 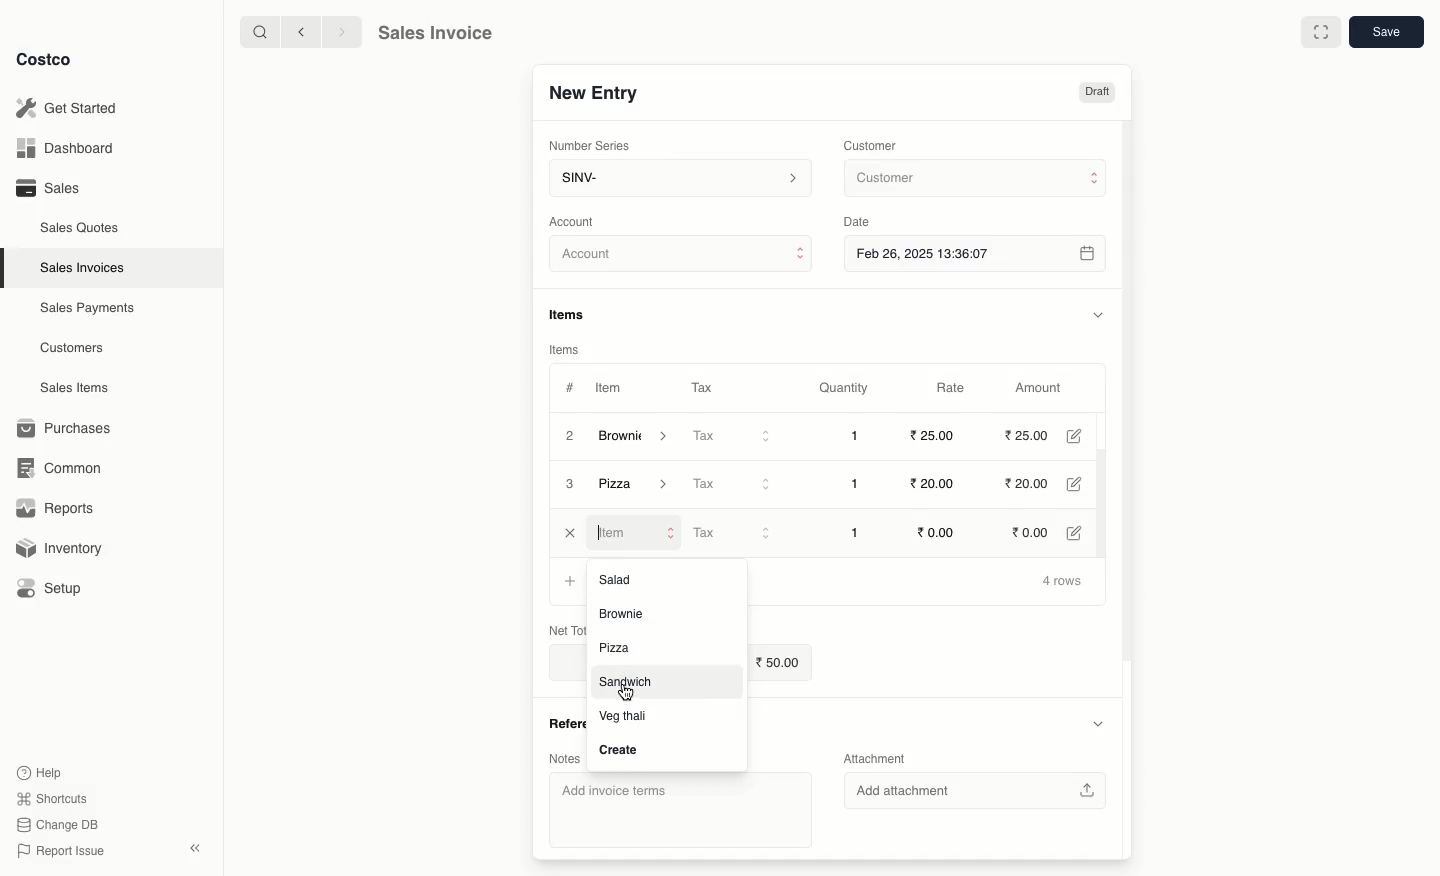 What do you see at coordinates (555, 628) in the screenshot?
I see `Net Total` at bounding box center [555, 628].